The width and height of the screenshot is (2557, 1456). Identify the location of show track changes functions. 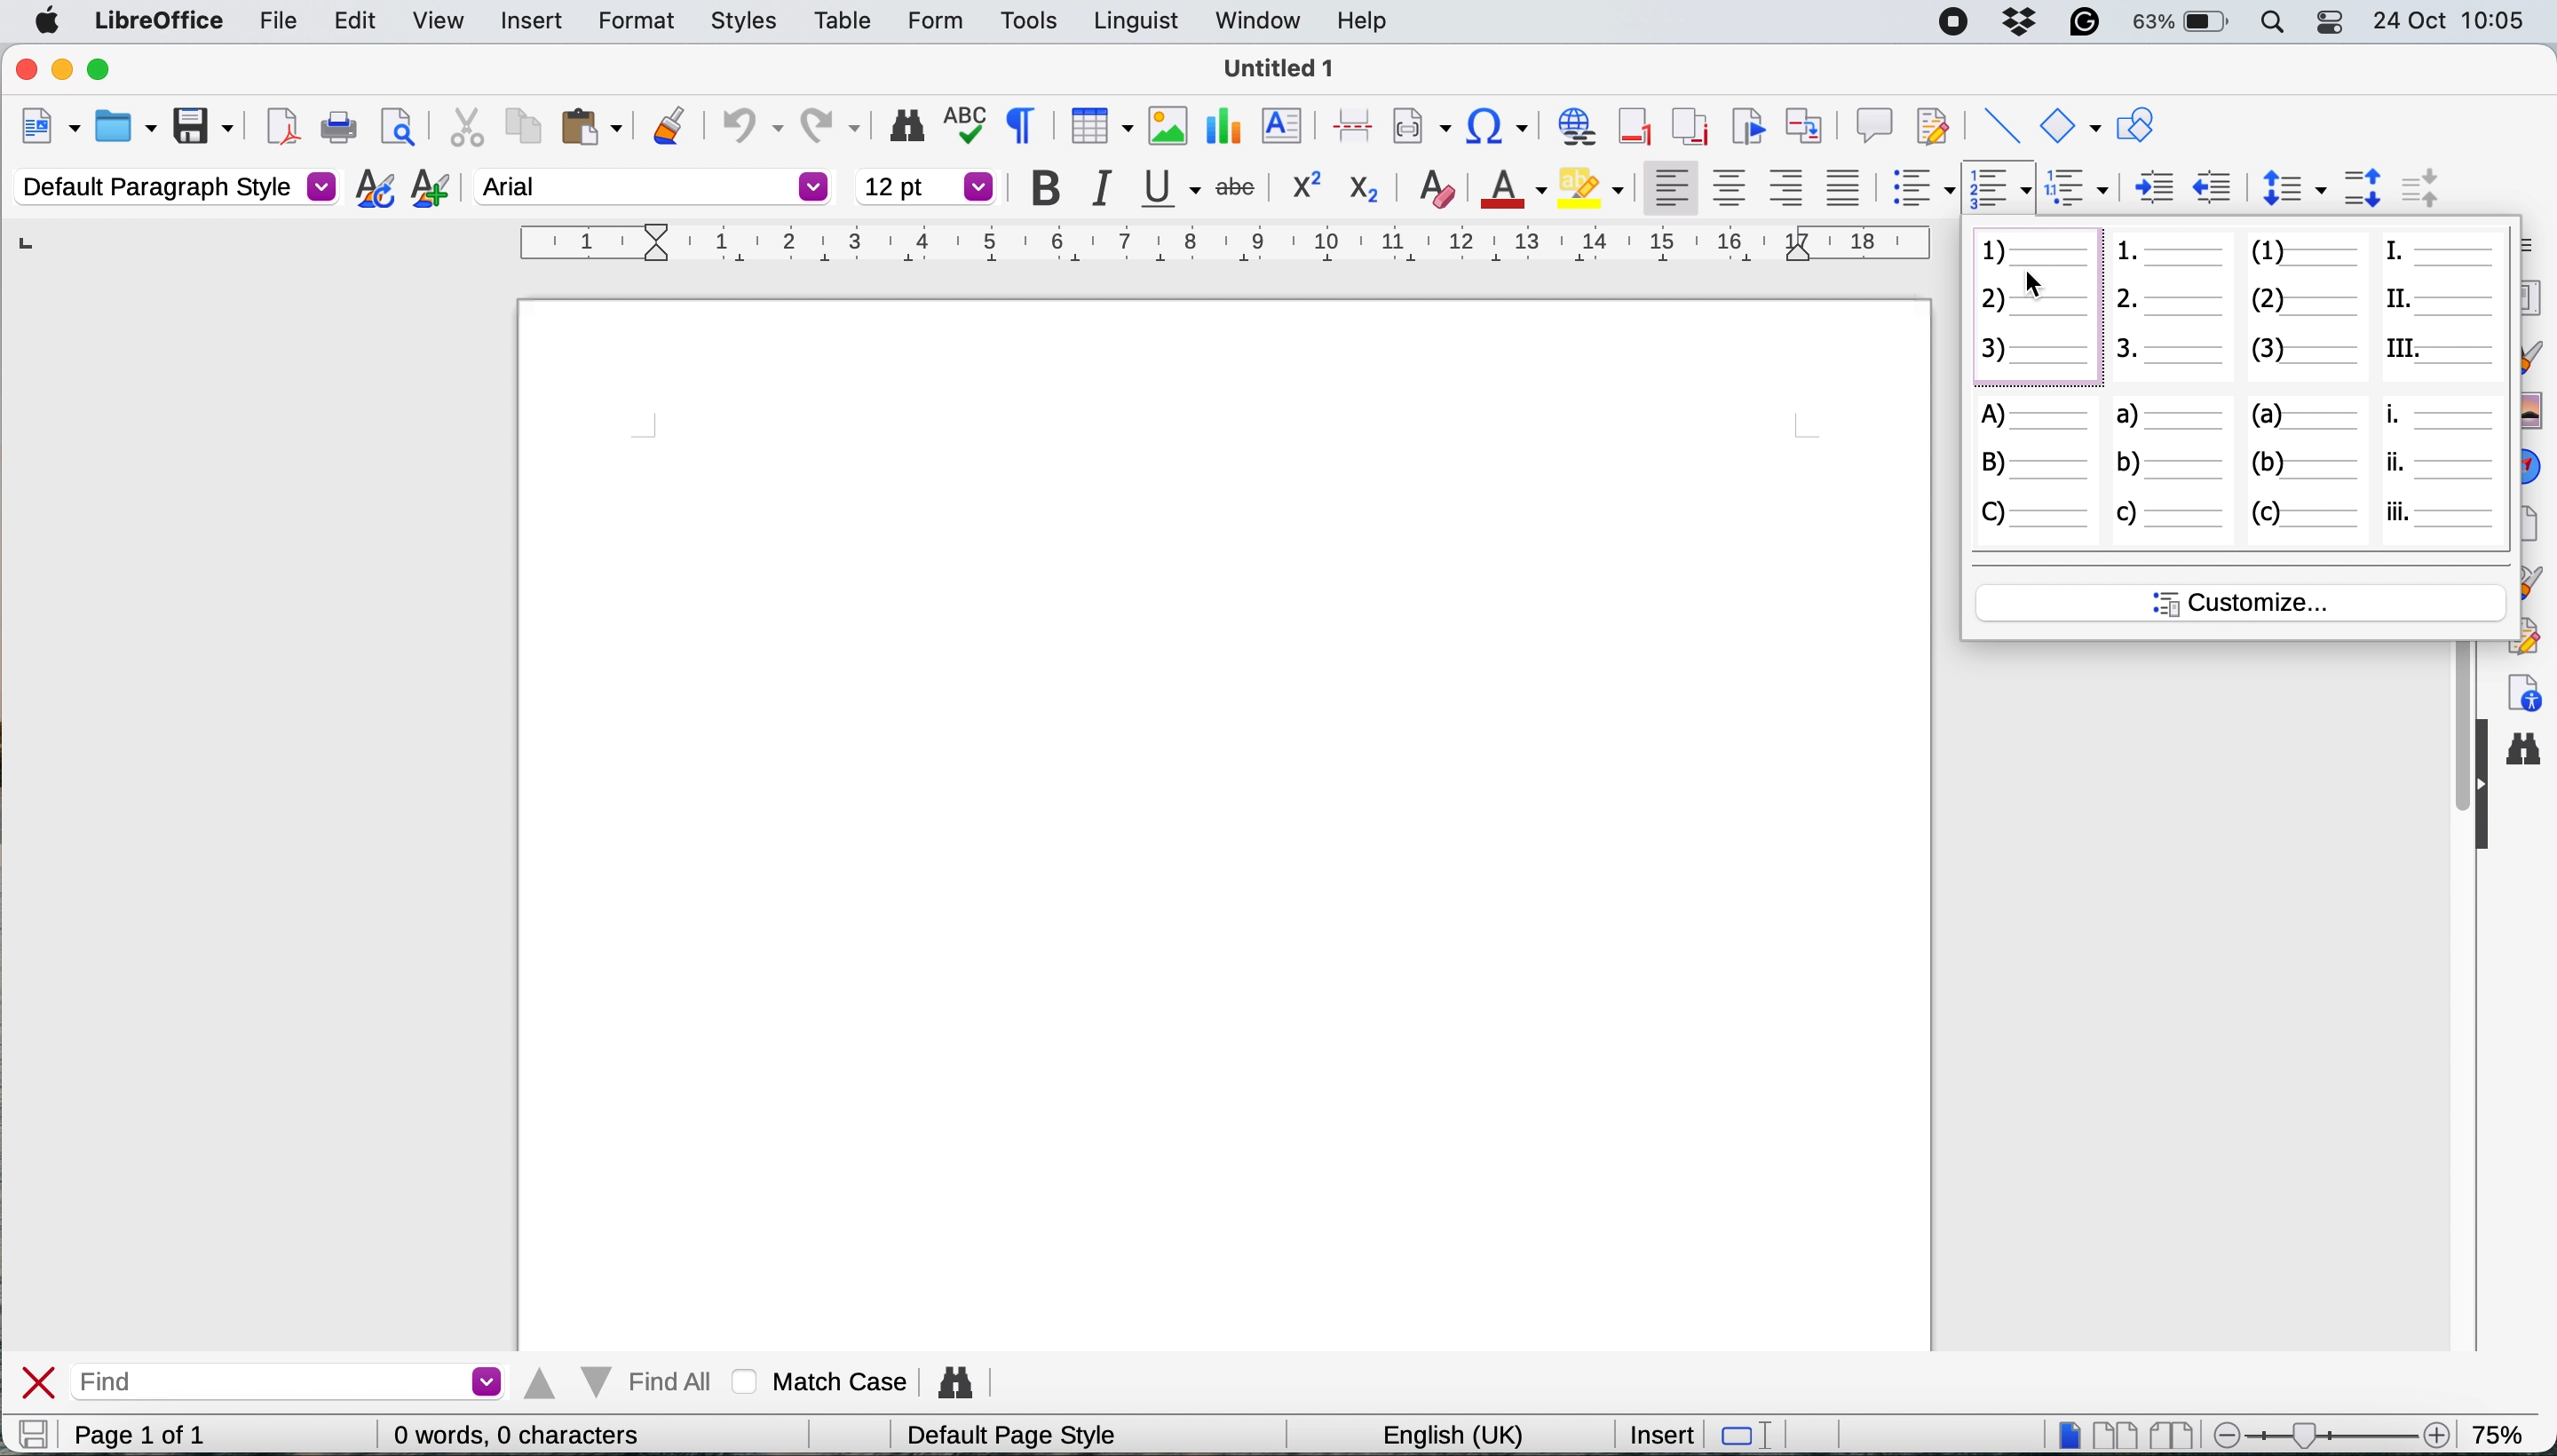
(1936, 123).